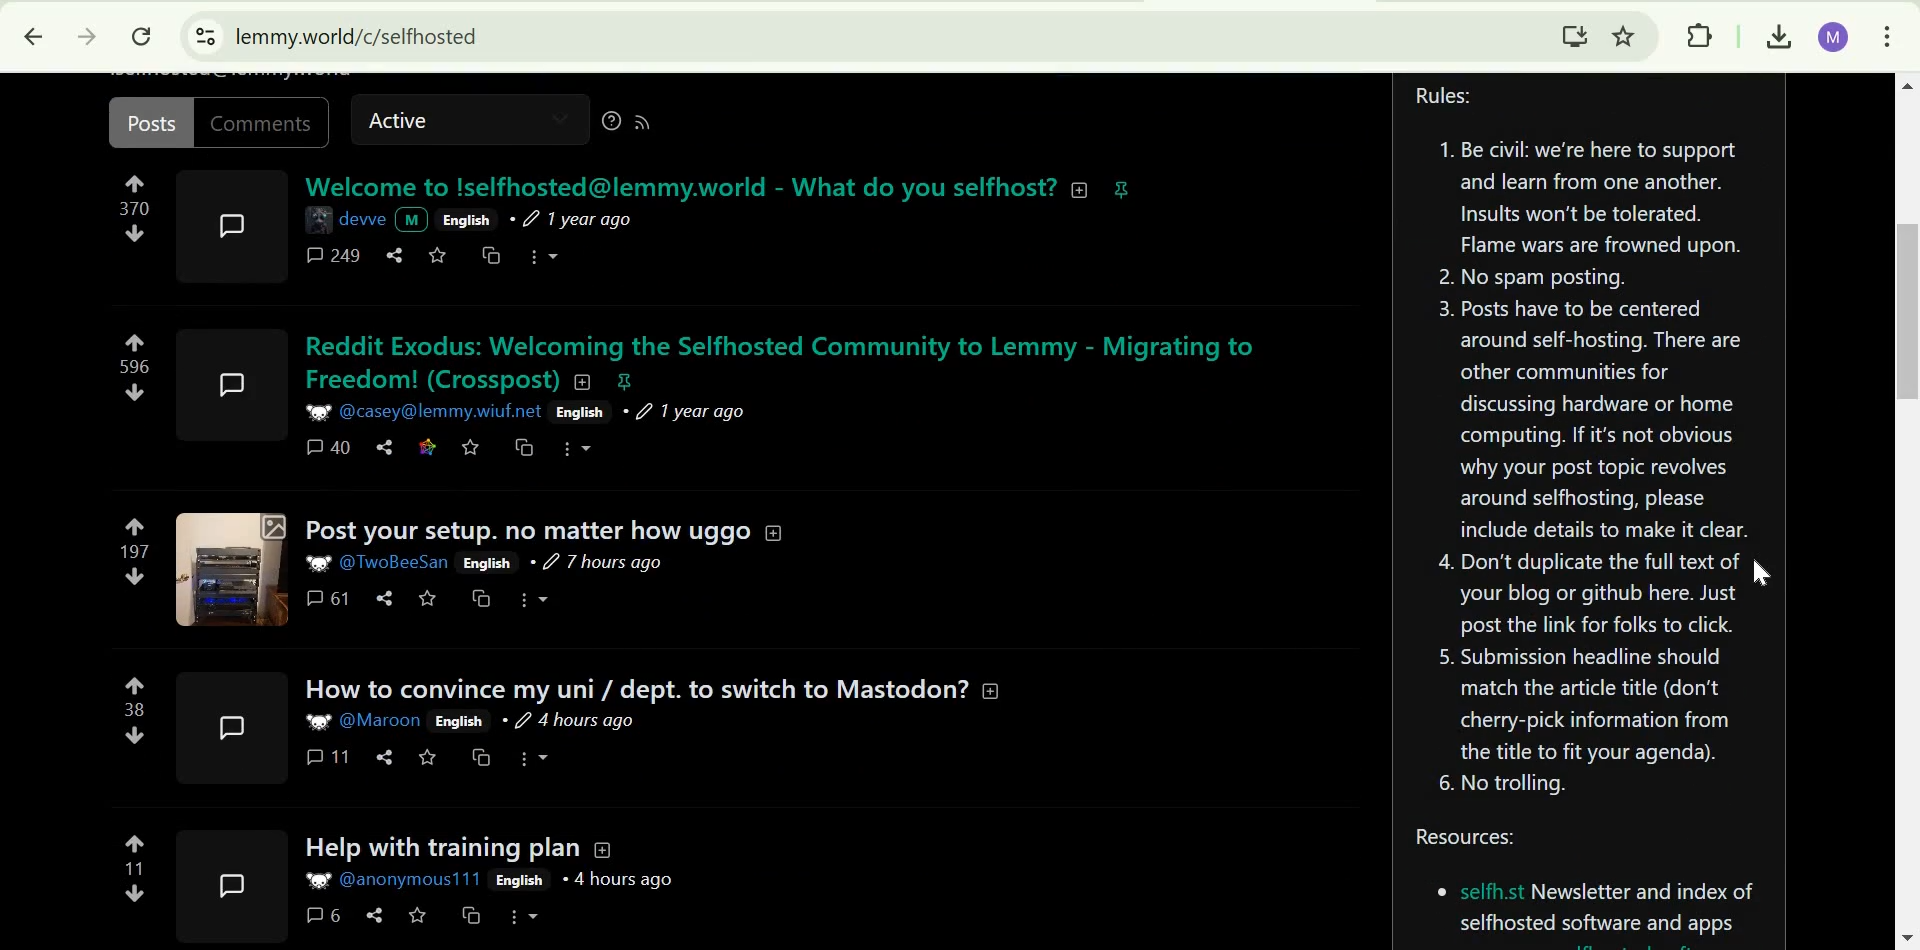  Describe the element at coordinates (1703, 37) in the screenshot. I see `extensions` at that location.